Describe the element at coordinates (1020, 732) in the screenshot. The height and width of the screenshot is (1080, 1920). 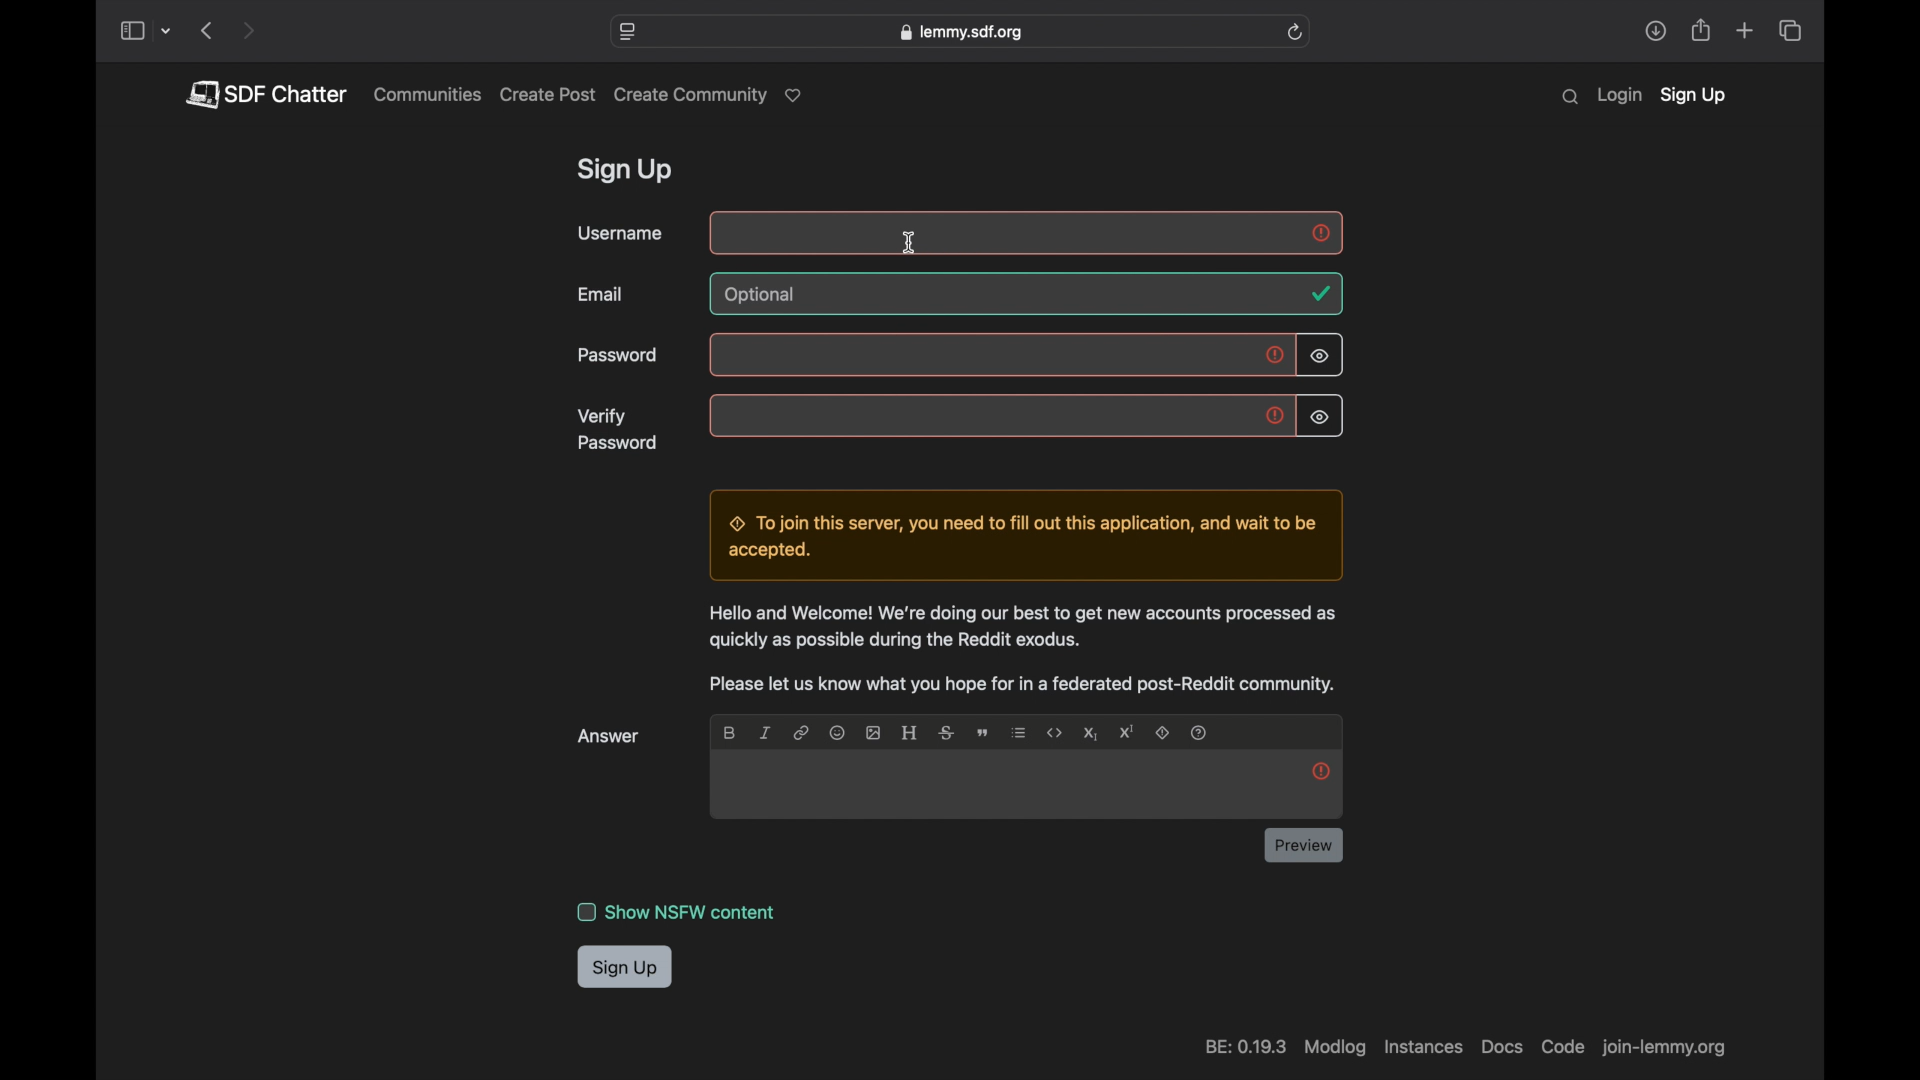
I see `list` at that location.